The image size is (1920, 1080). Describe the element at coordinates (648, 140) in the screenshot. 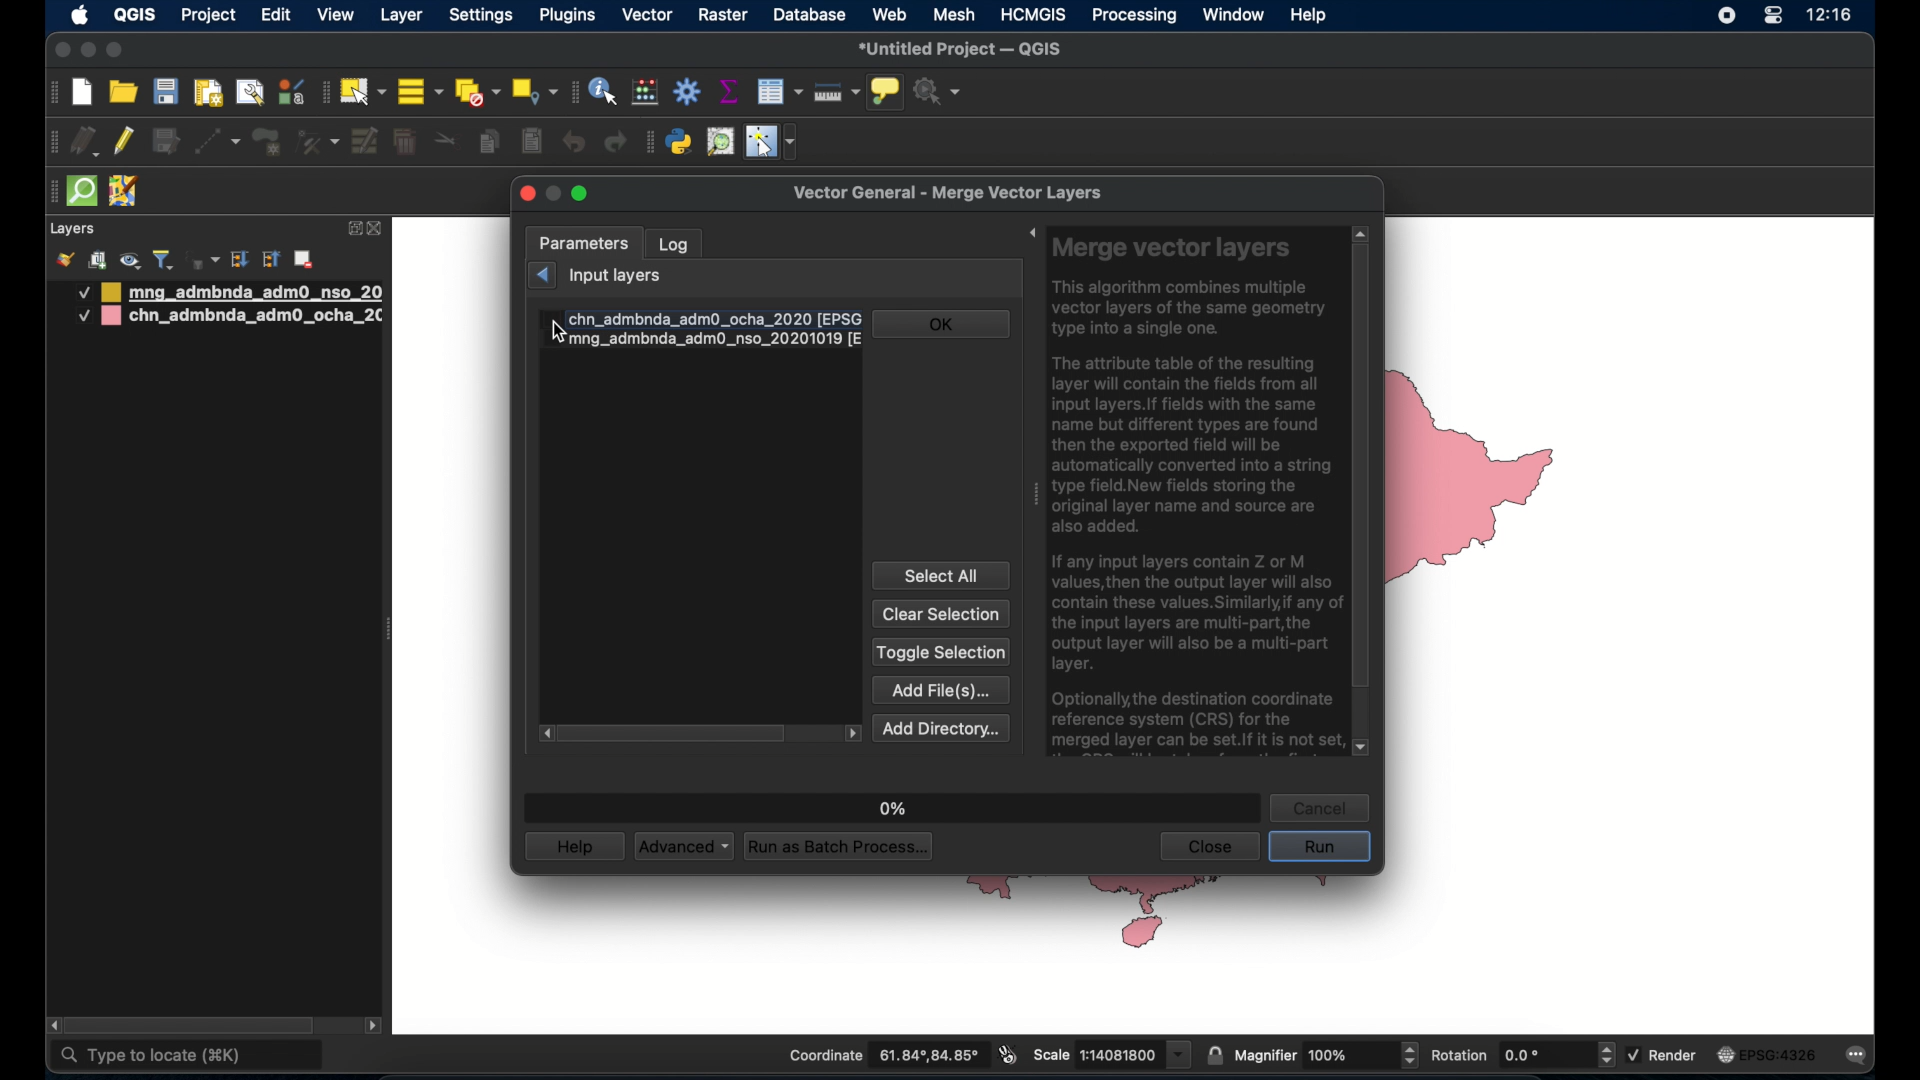

I see `plugins toolbar` at that location.